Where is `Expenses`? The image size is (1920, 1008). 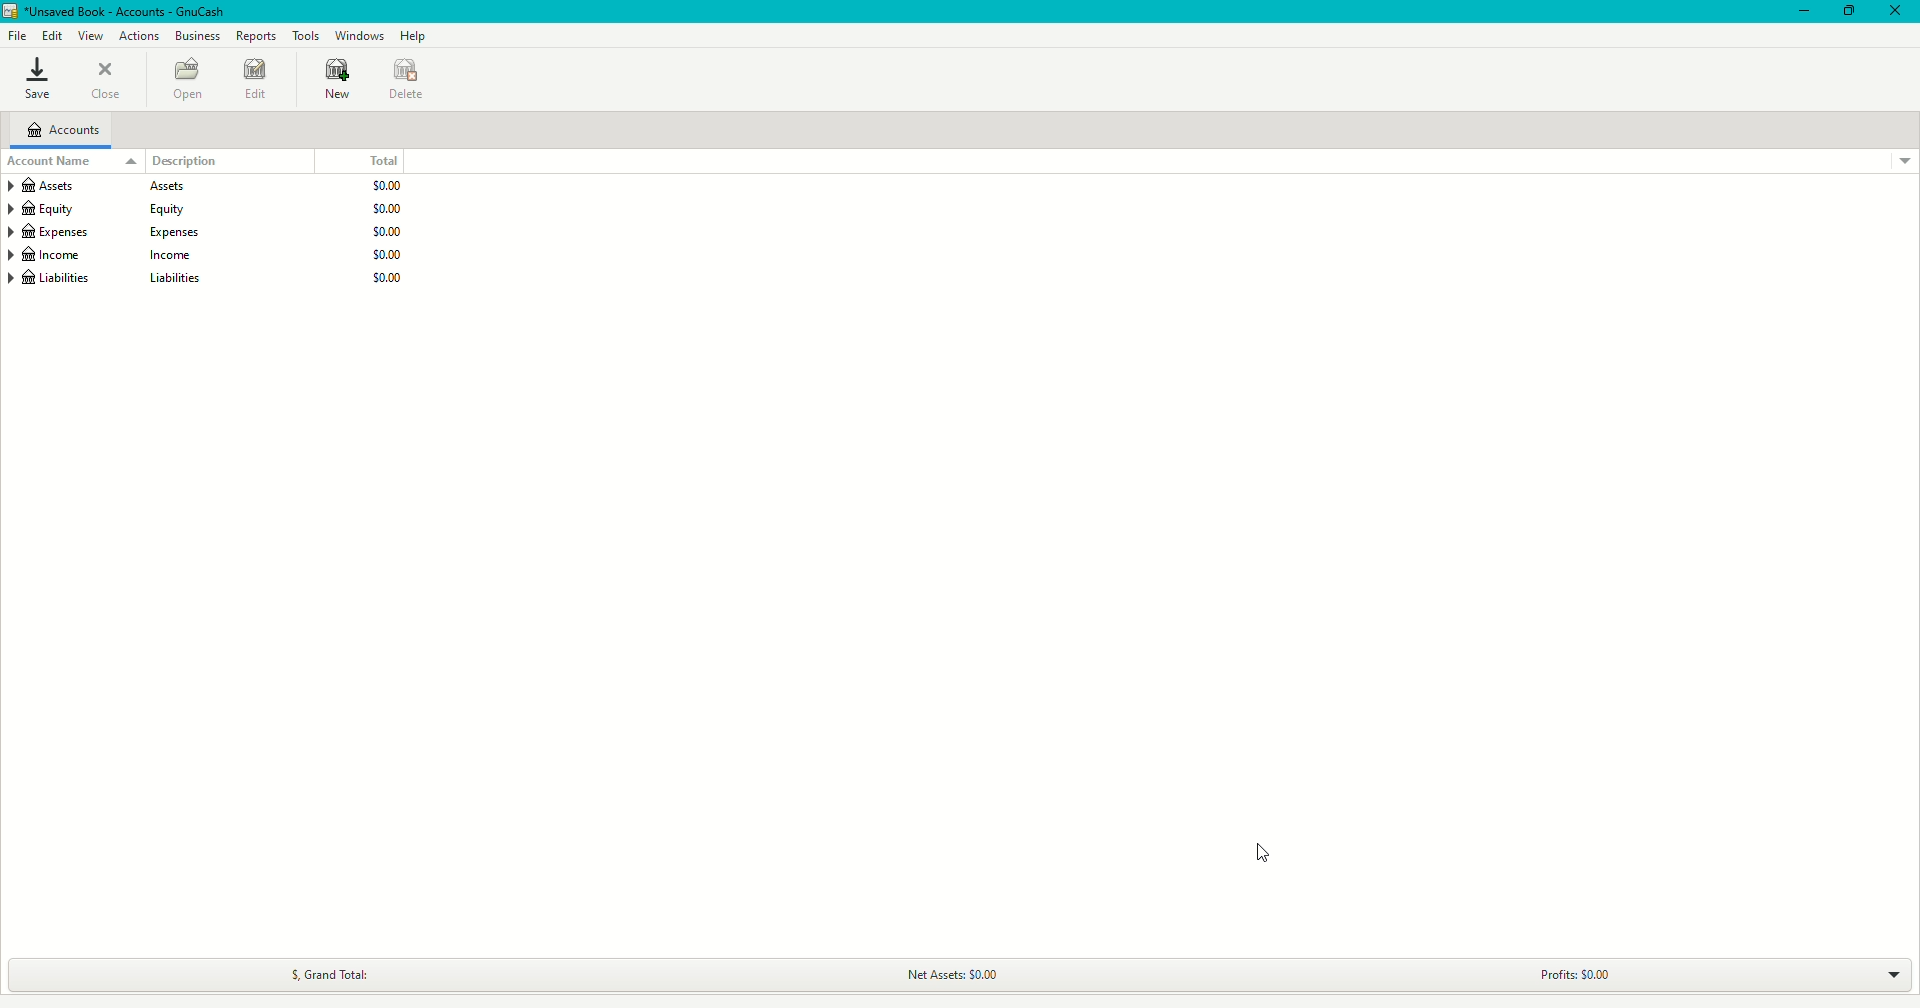
Expenses is located at coordinates (208, 232).